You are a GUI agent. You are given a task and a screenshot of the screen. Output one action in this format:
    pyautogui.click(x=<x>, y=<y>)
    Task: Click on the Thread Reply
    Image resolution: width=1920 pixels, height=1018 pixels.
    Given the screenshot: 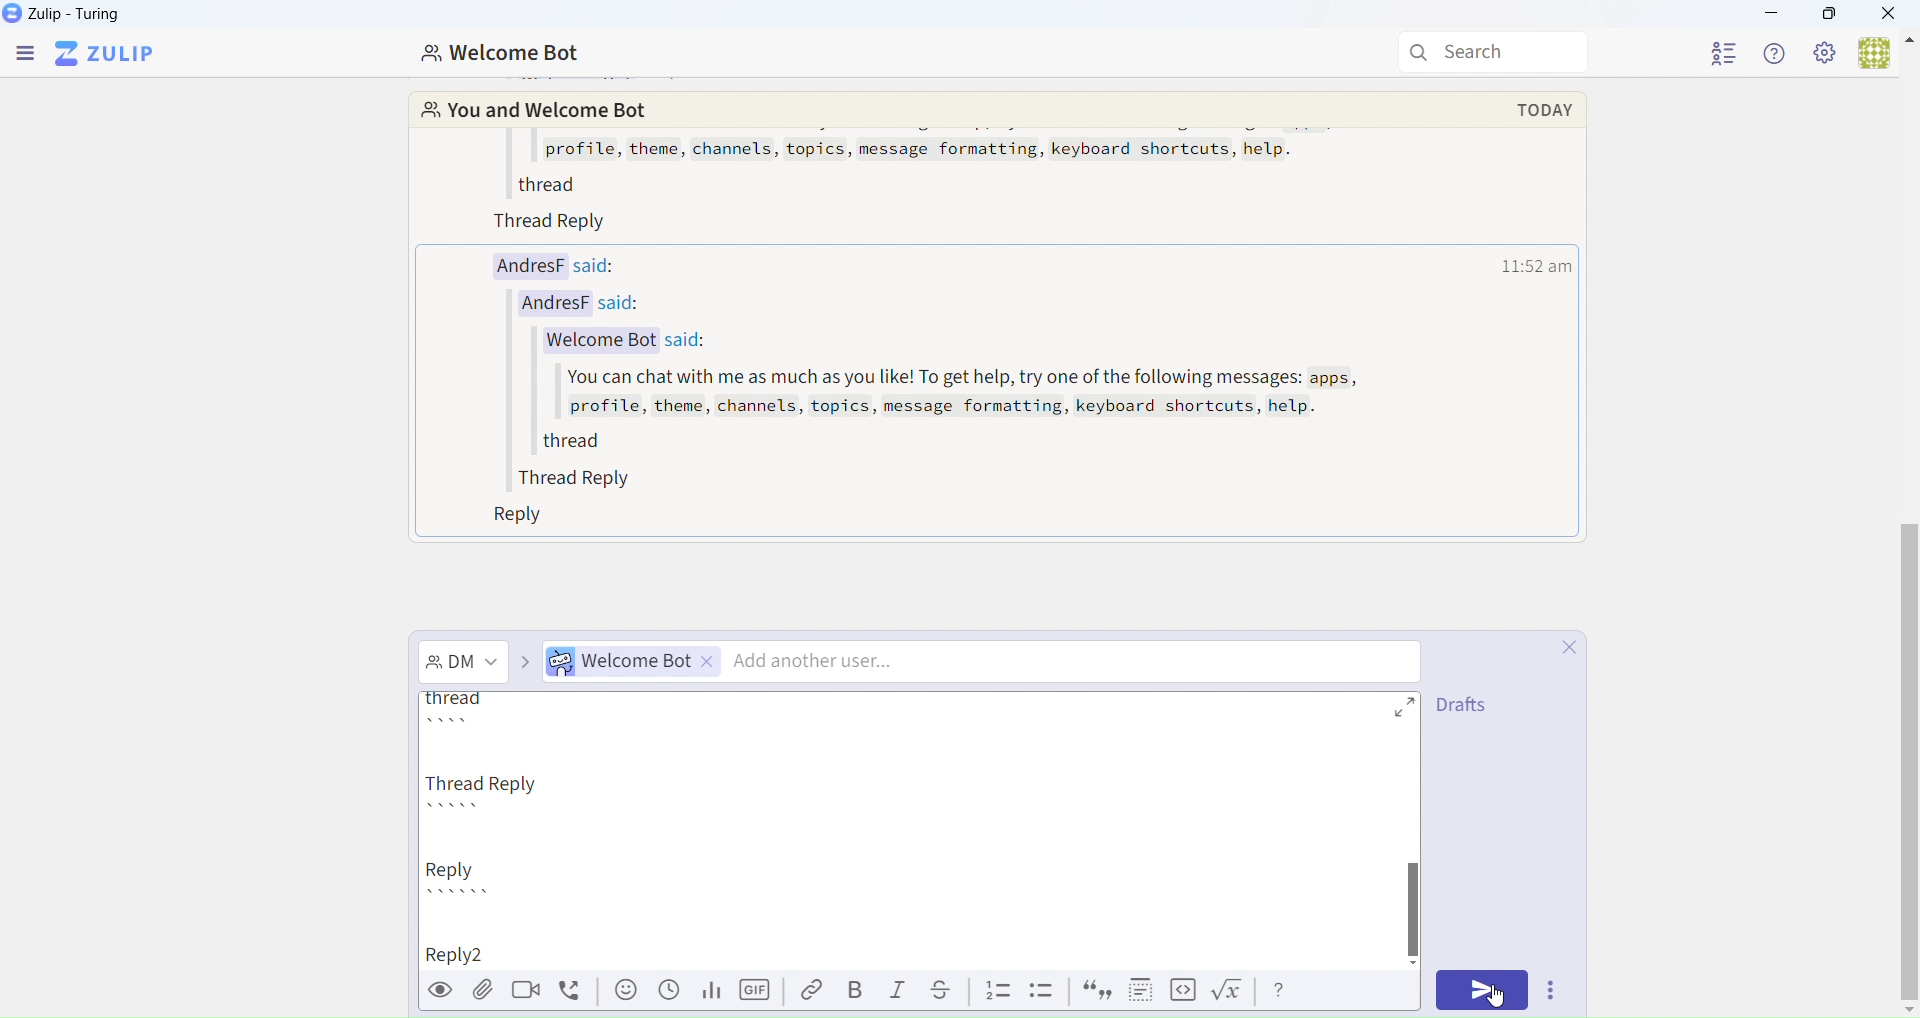 What is the action you would take?
    pyautogui.click(x=487, y=794)
    